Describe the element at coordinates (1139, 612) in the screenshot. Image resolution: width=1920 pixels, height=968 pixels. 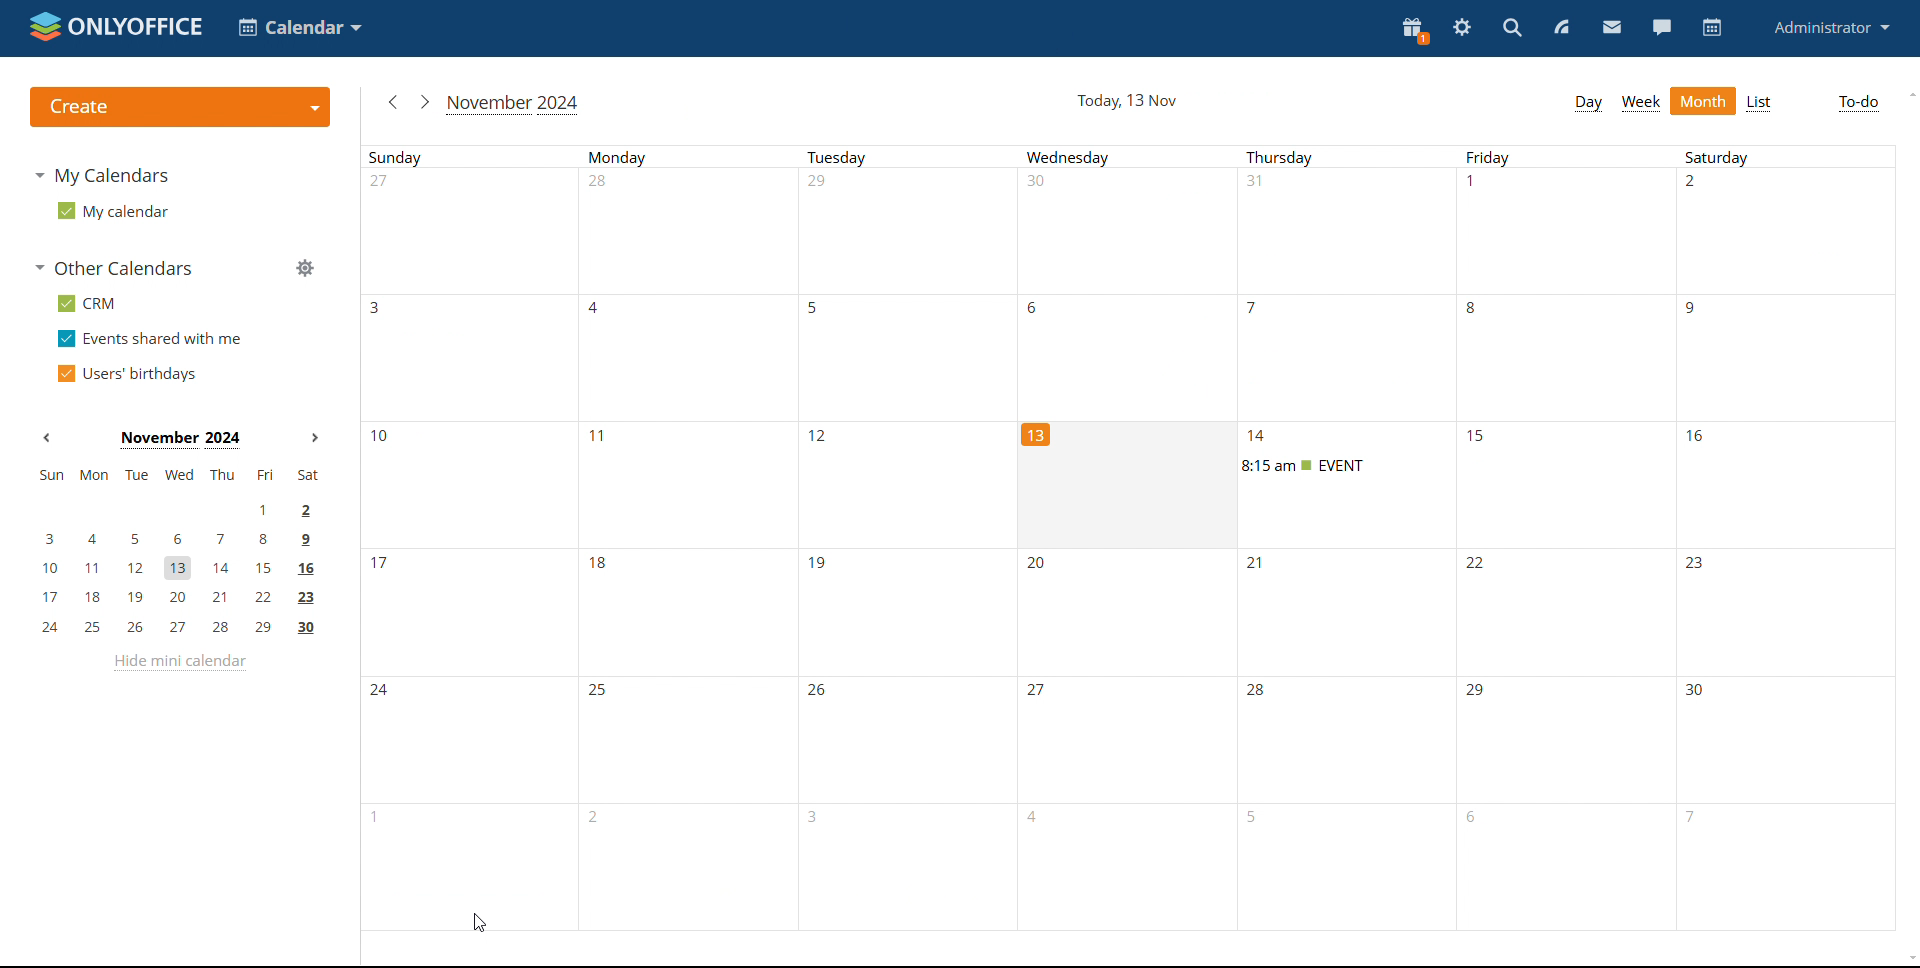
I see `unallocated time slots` at that location.